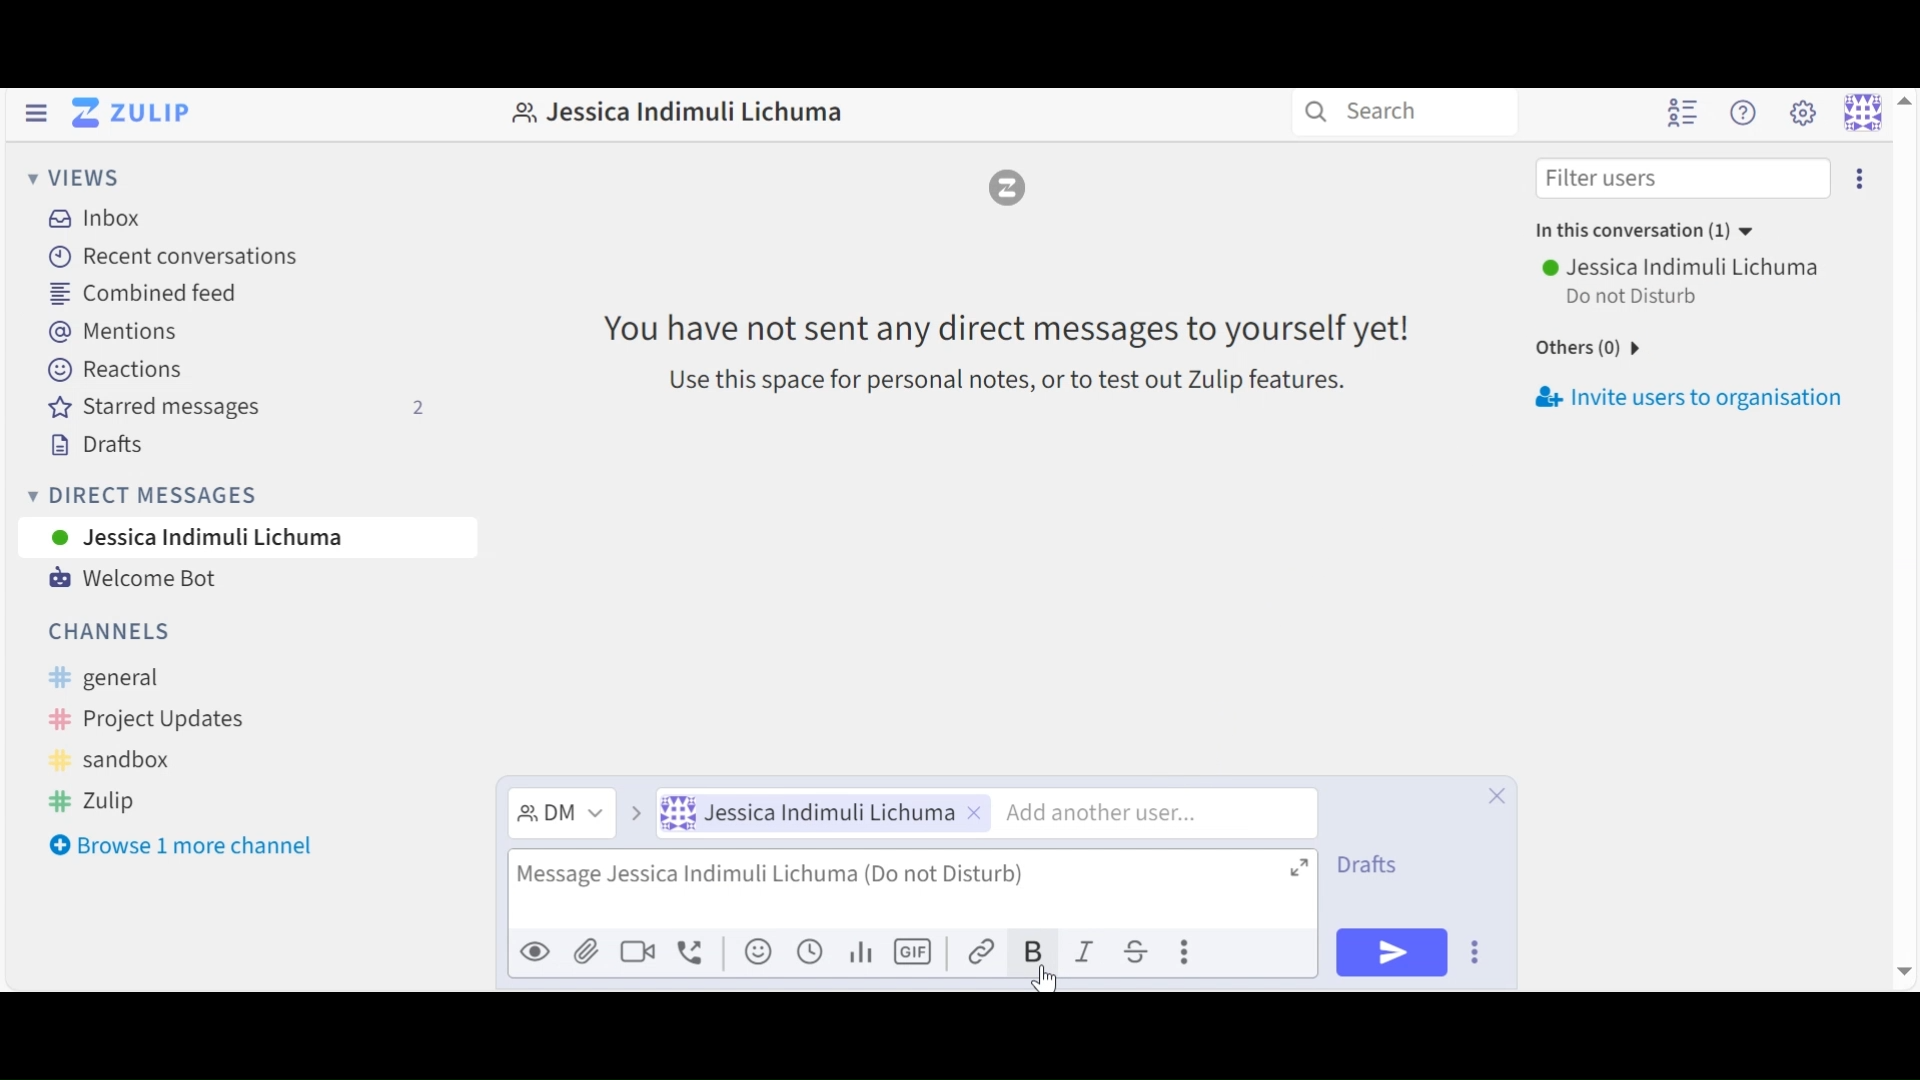  What do you see at coordinates (1160, 811) in the screenshot?
I see `Add another user` at bounding box center [1160, 811].